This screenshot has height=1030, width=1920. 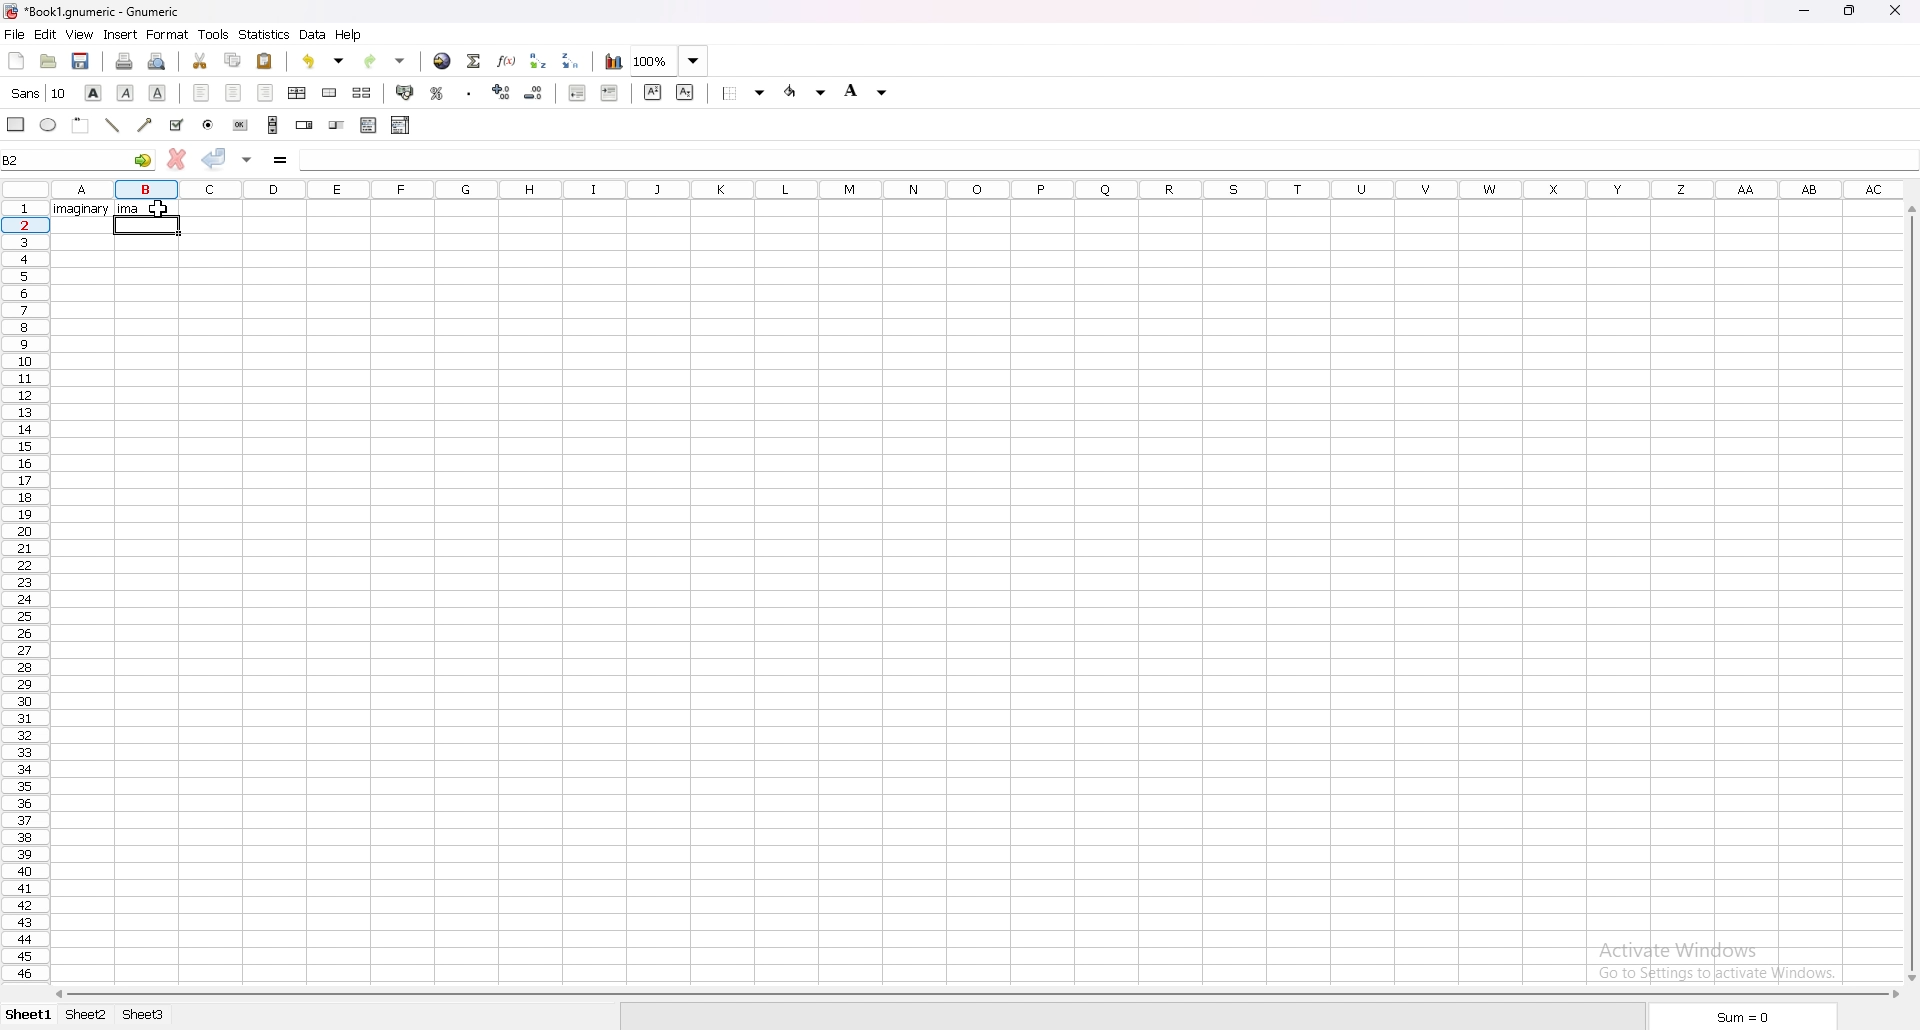 I want to click on resize, so click(x=1851, y=12).